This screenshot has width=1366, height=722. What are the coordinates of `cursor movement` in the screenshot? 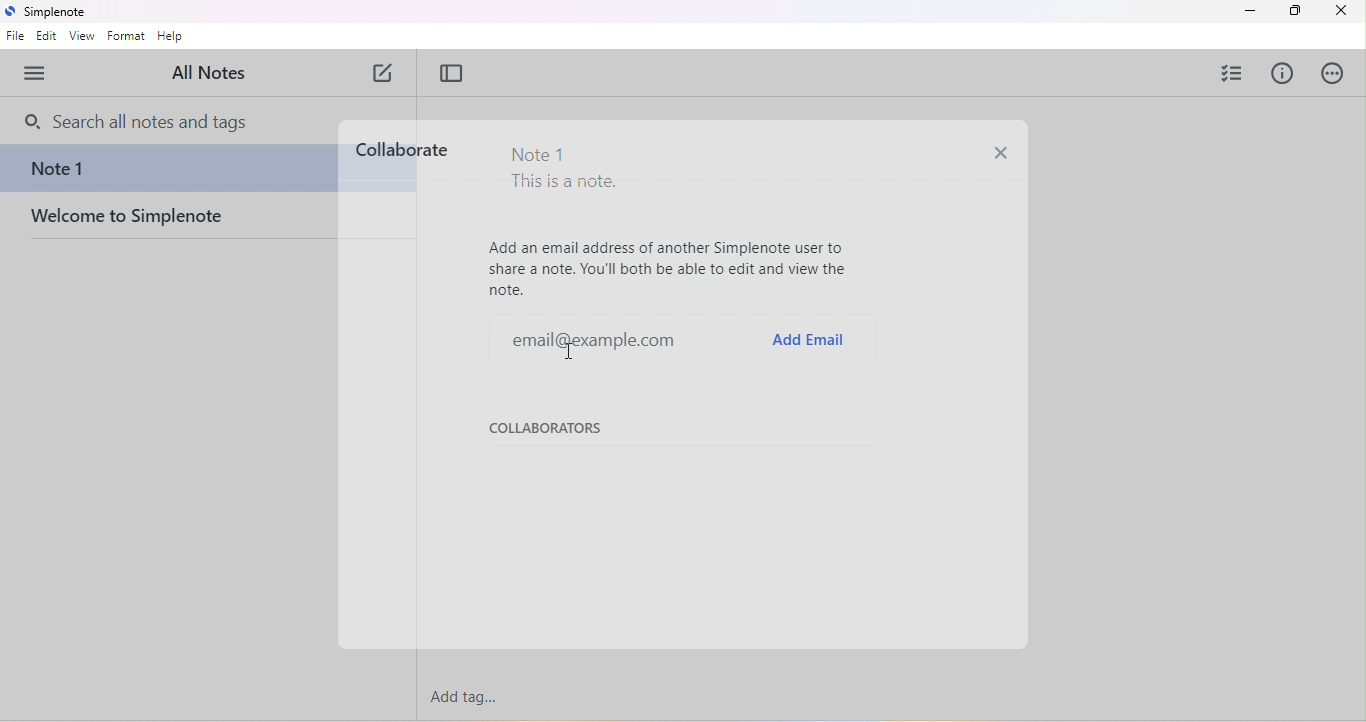 It's located at (580, 353).